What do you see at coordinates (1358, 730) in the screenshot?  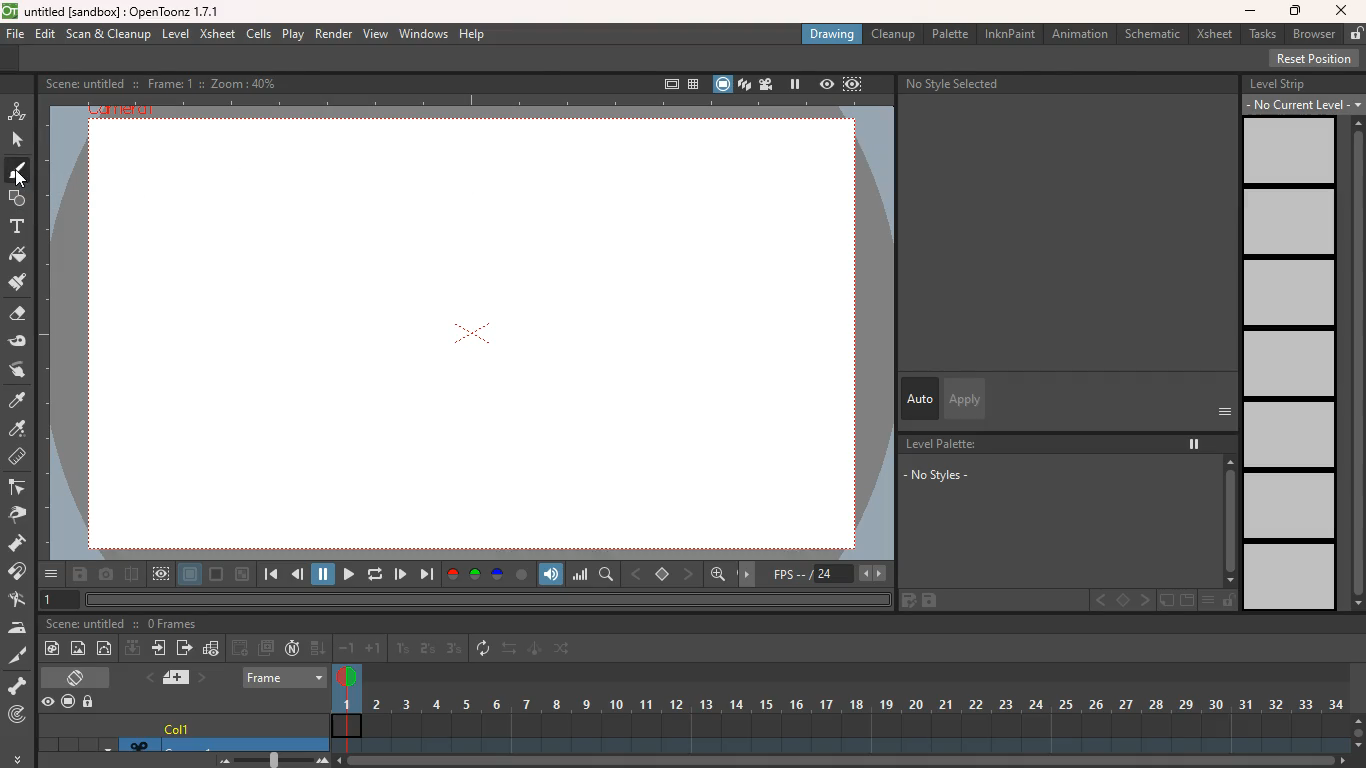 I see `zoom` at bounding box center [1358, 730].